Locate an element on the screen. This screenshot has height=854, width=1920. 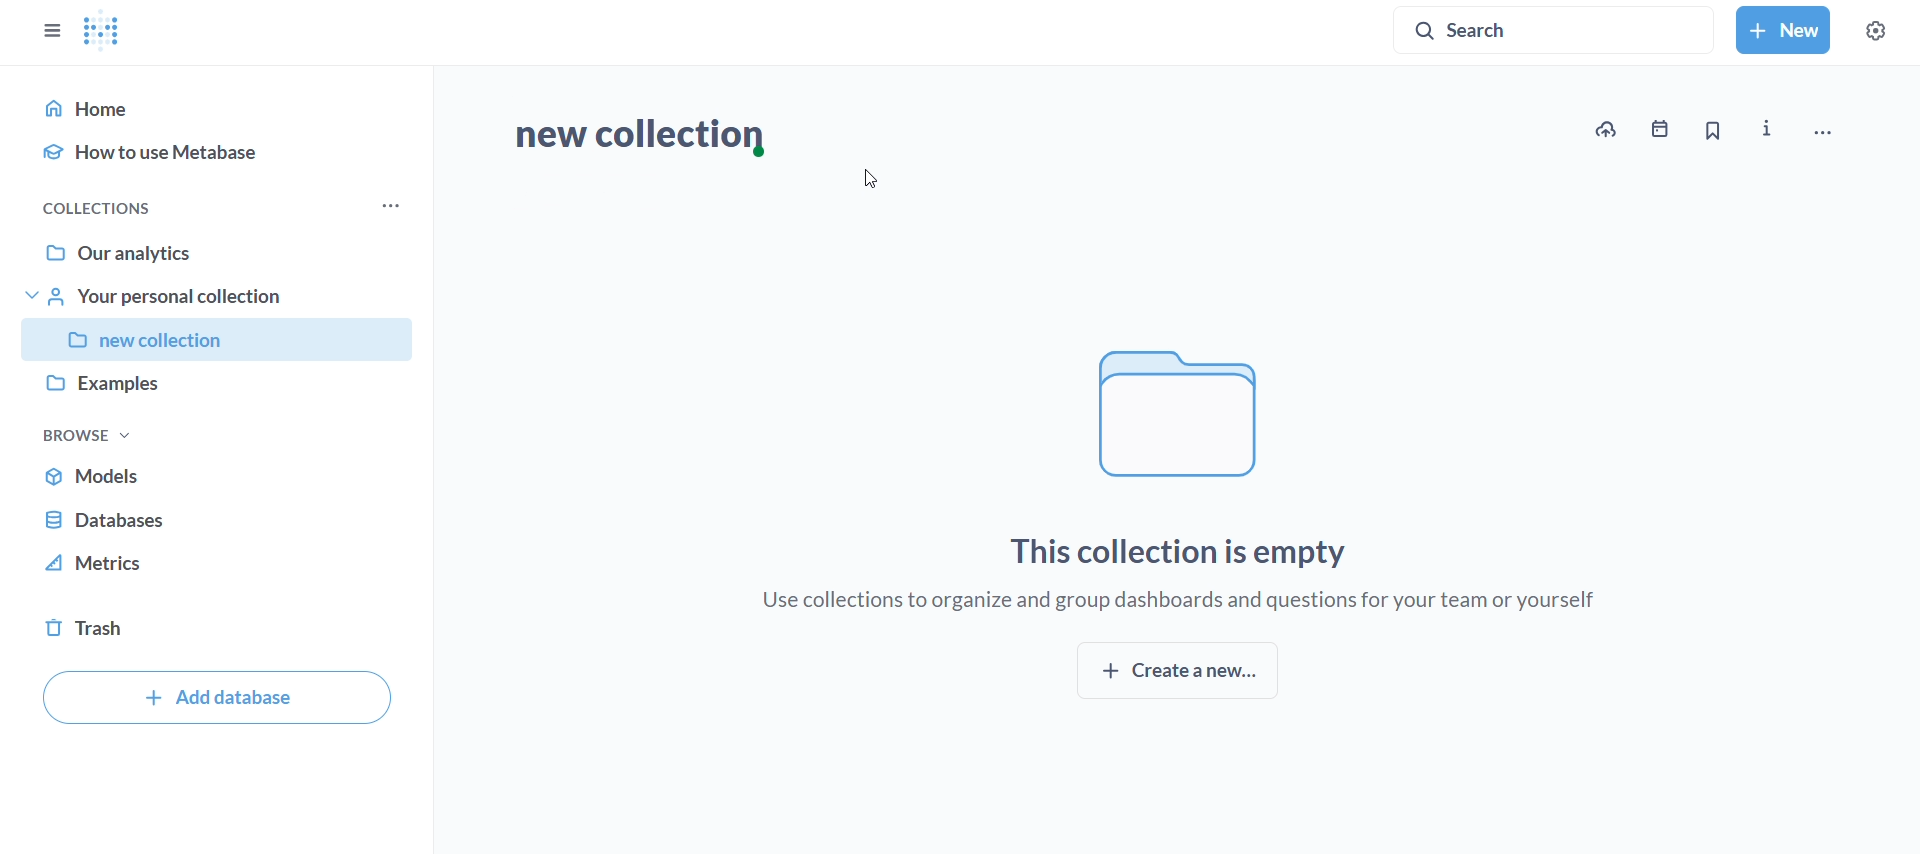
new is located at coordinates (1783, 30).